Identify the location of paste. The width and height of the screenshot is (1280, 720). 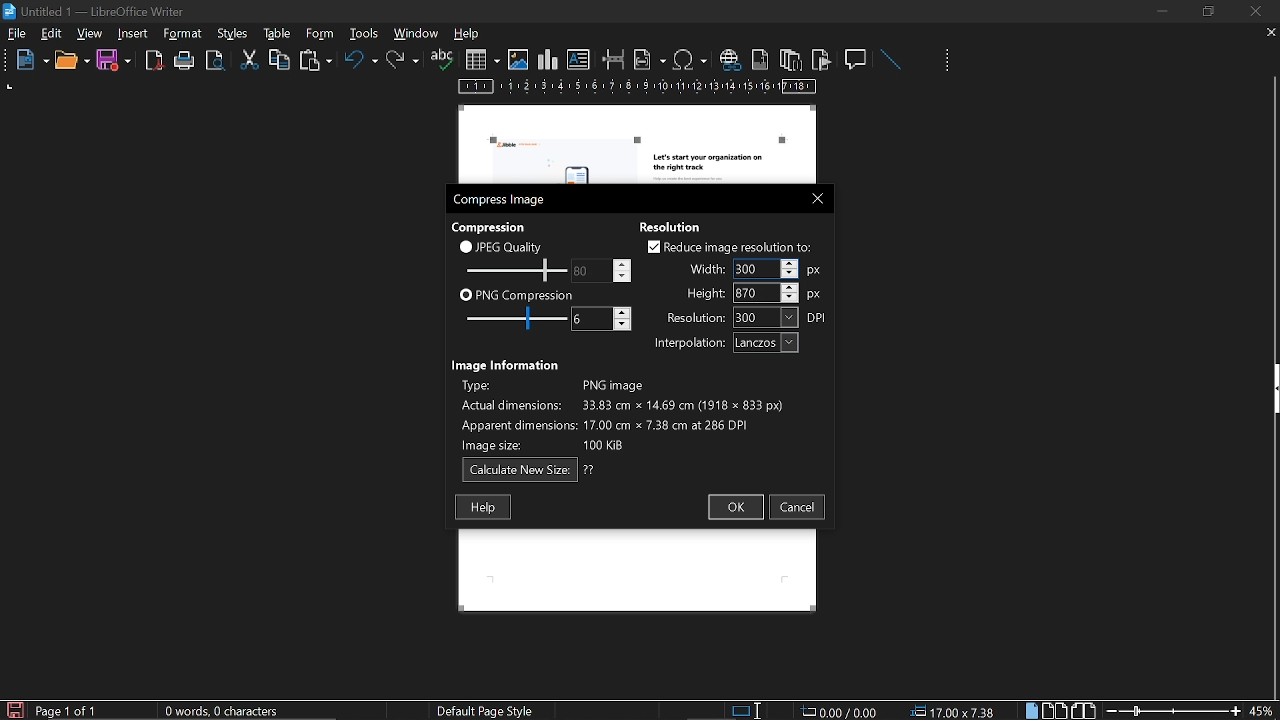
(314, 62).